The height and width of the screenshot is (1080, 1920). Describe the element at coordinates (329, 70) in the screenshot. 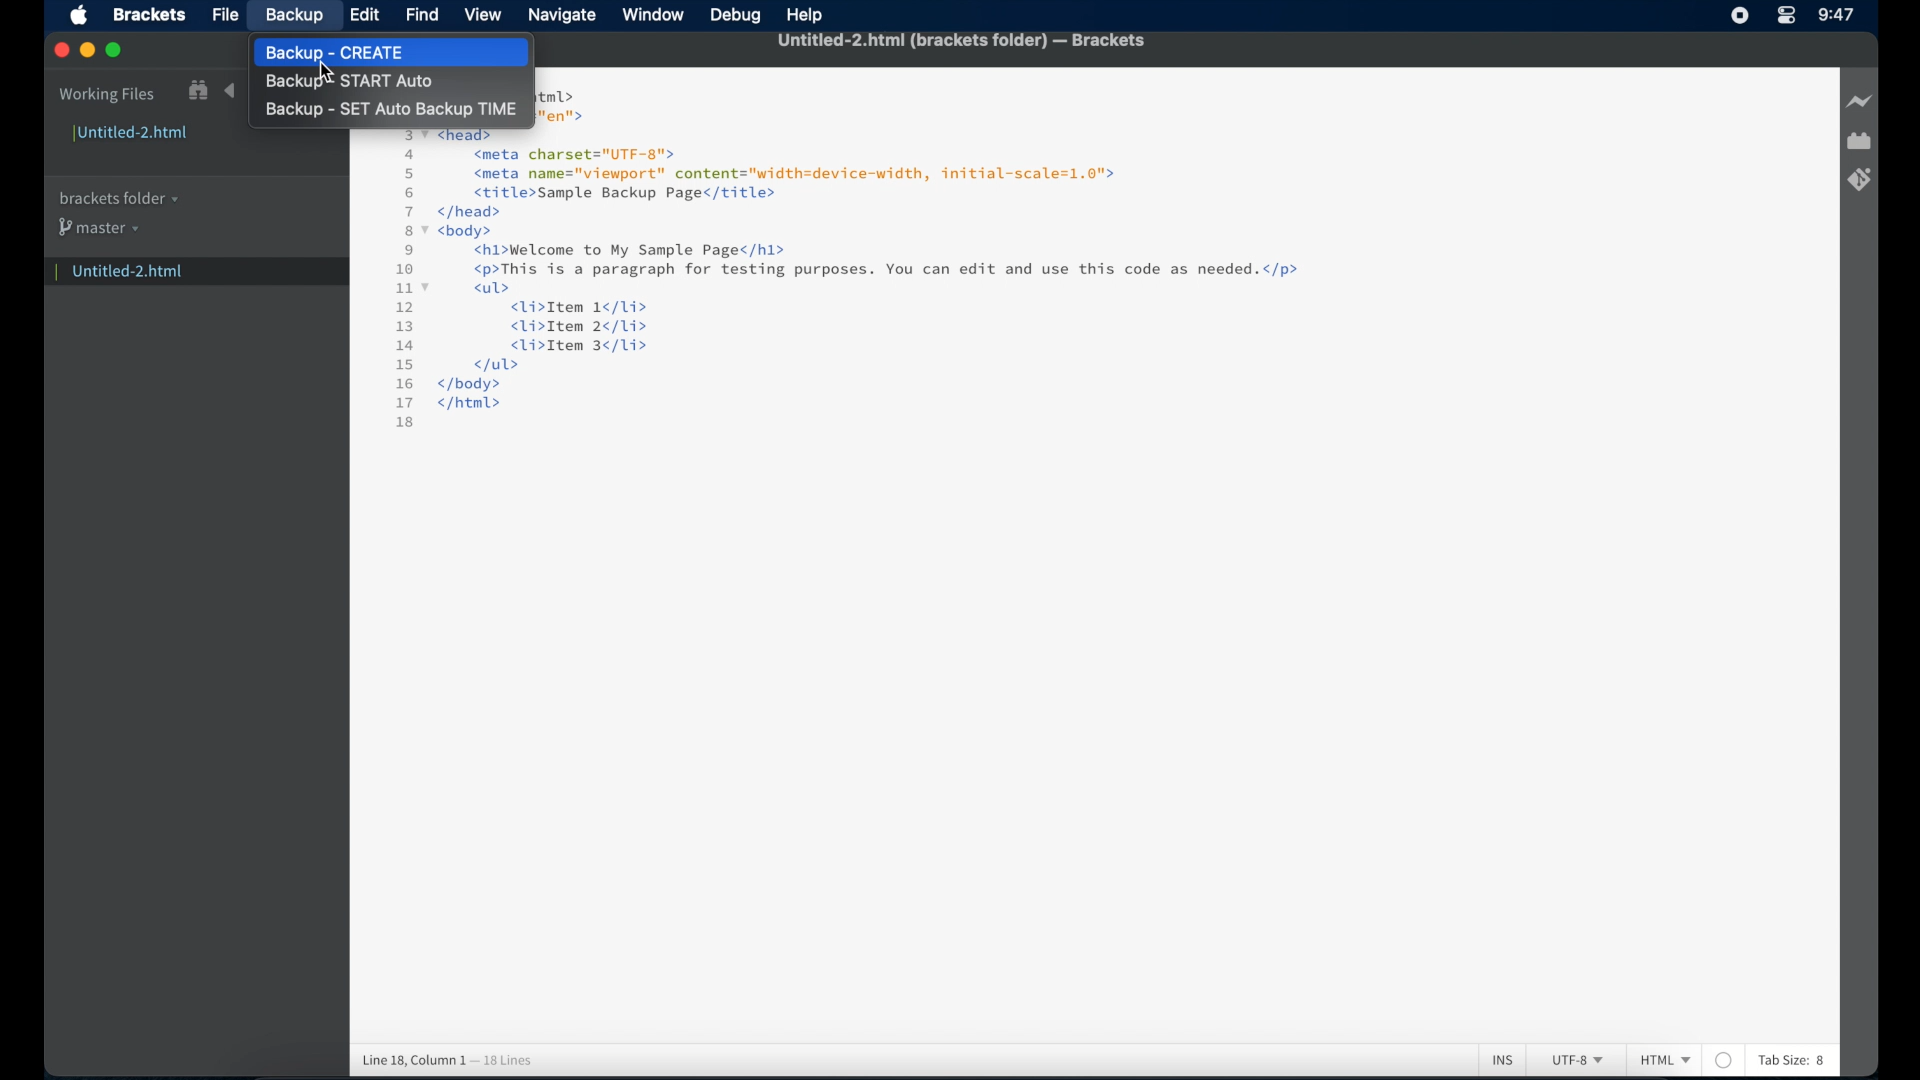

I see `Cursor` at that location.